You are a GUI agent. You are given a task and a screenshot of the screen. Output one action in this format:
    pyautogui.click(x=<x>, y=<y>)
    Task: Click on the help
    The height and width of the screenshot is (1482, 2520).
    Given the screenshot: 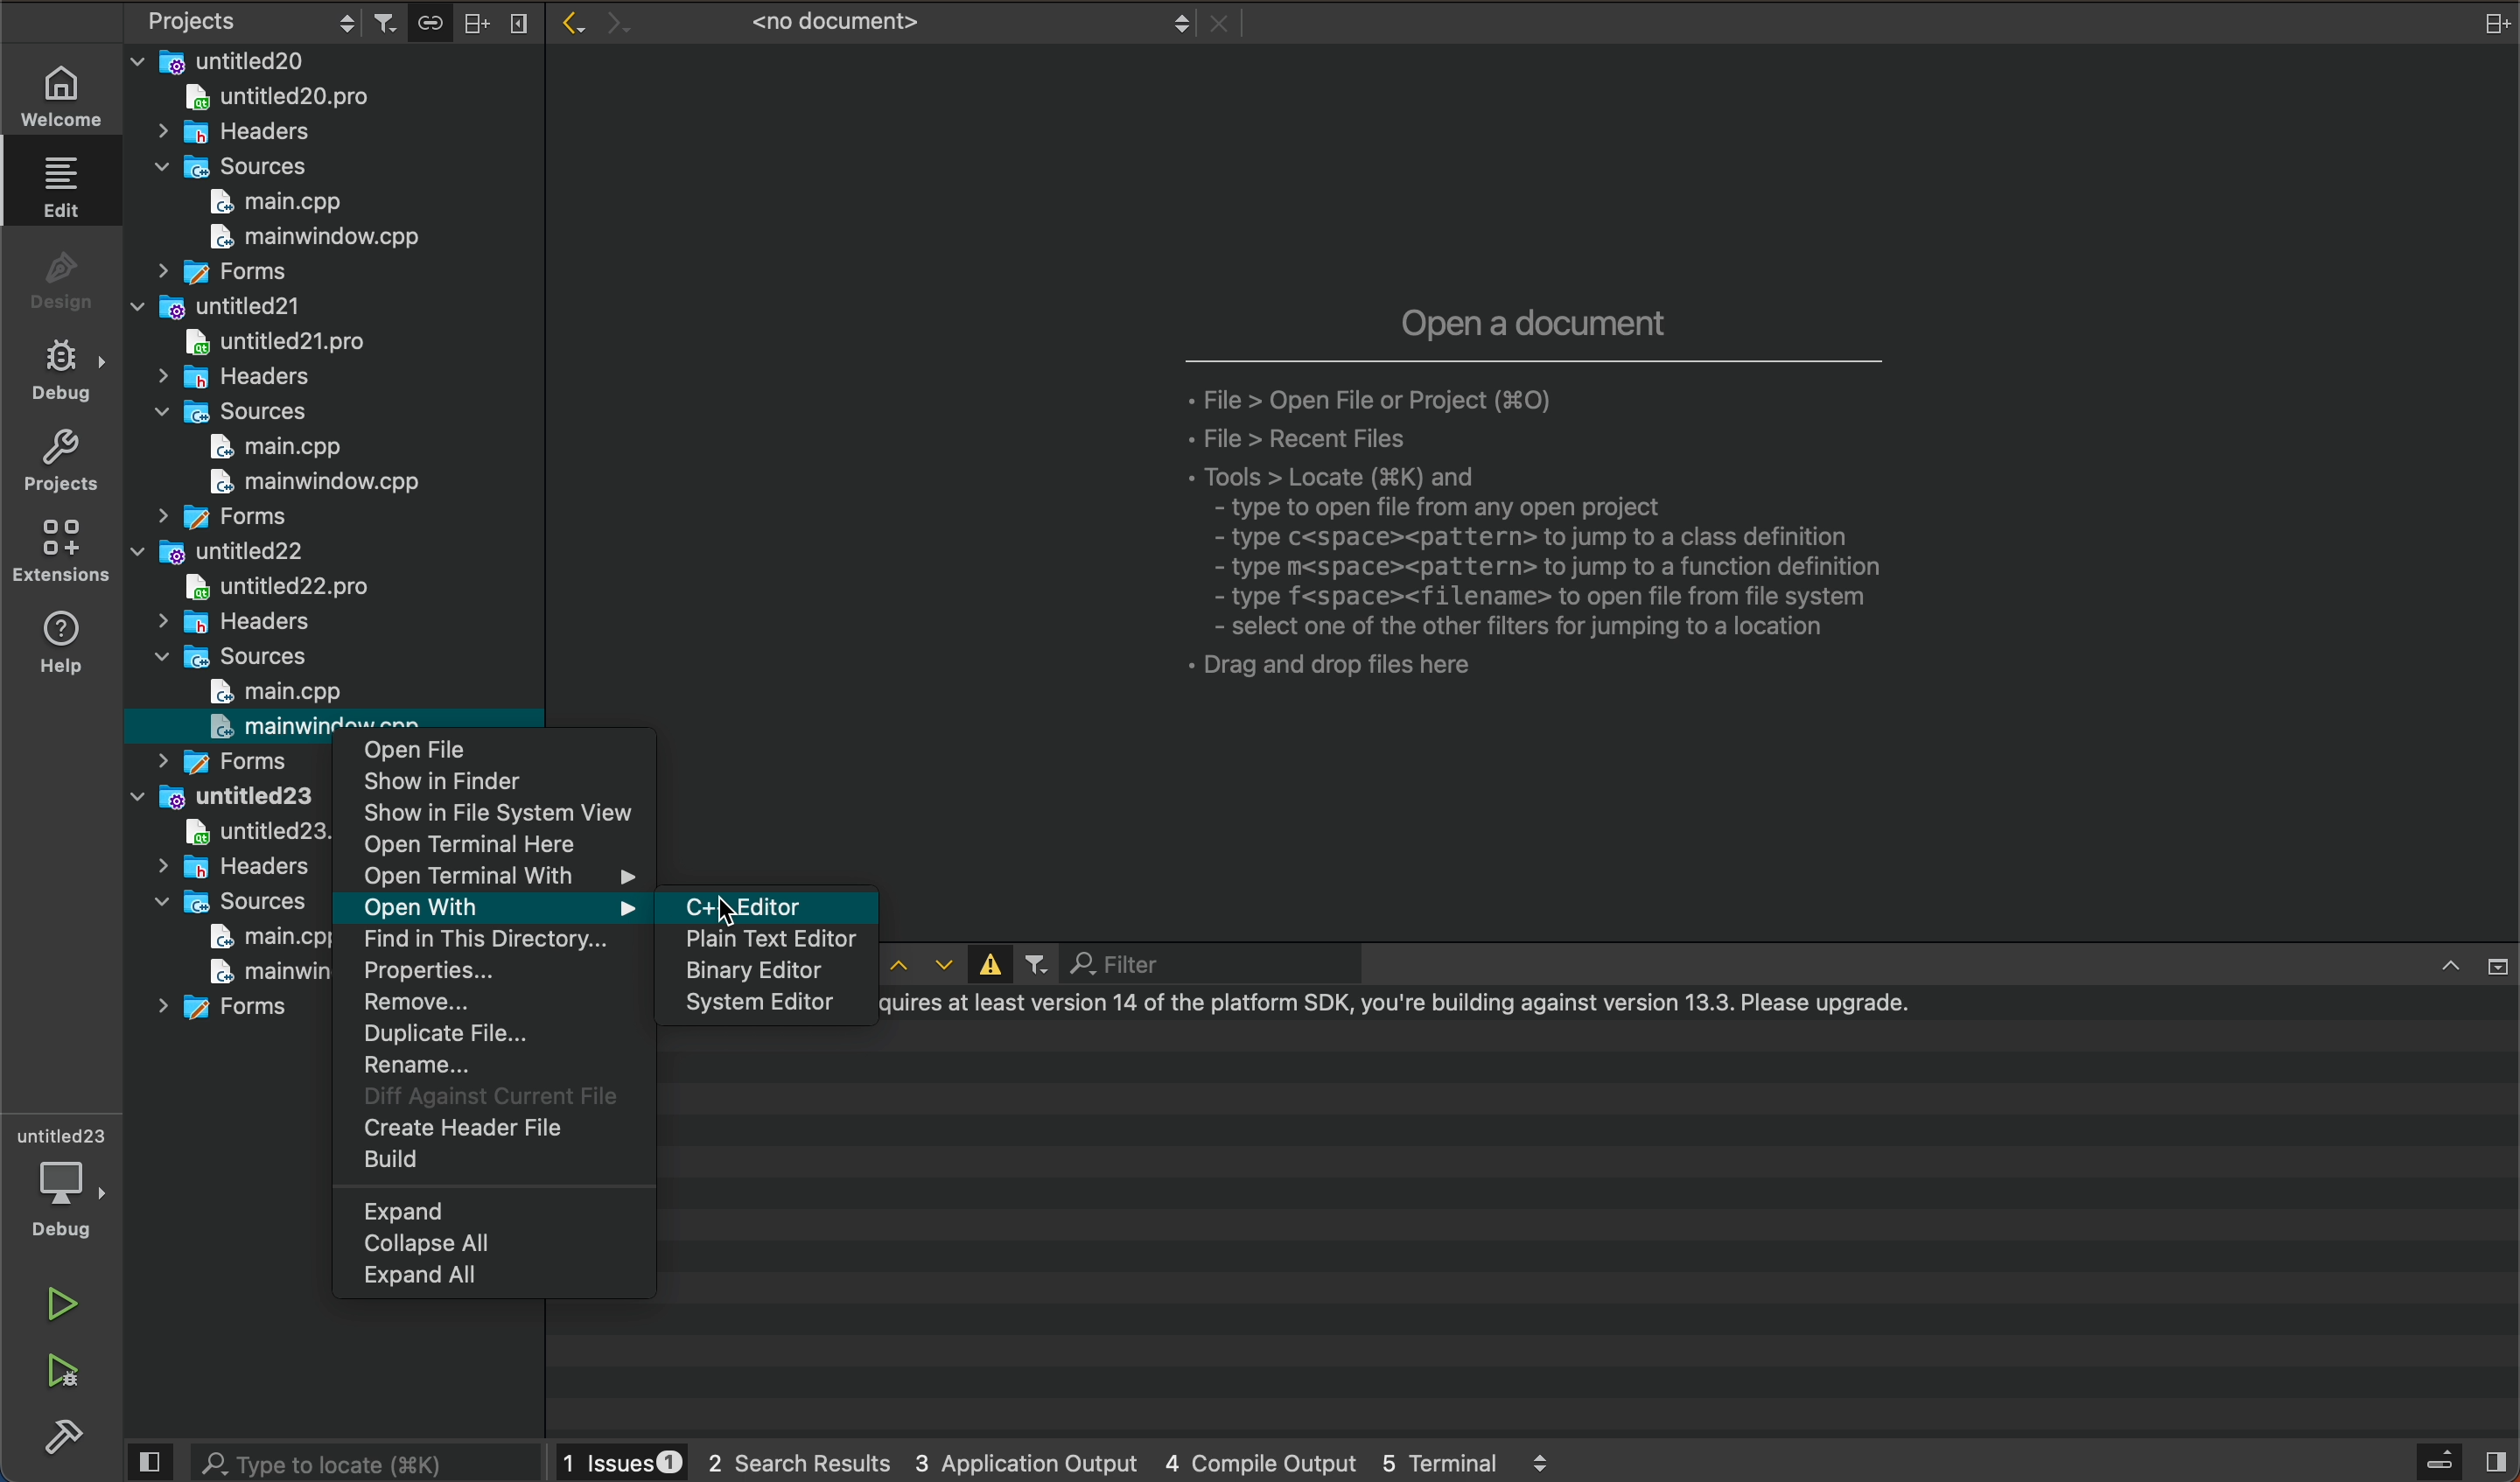 What is the action you would take?
    pyautogui.click(x=62, y=646)
    